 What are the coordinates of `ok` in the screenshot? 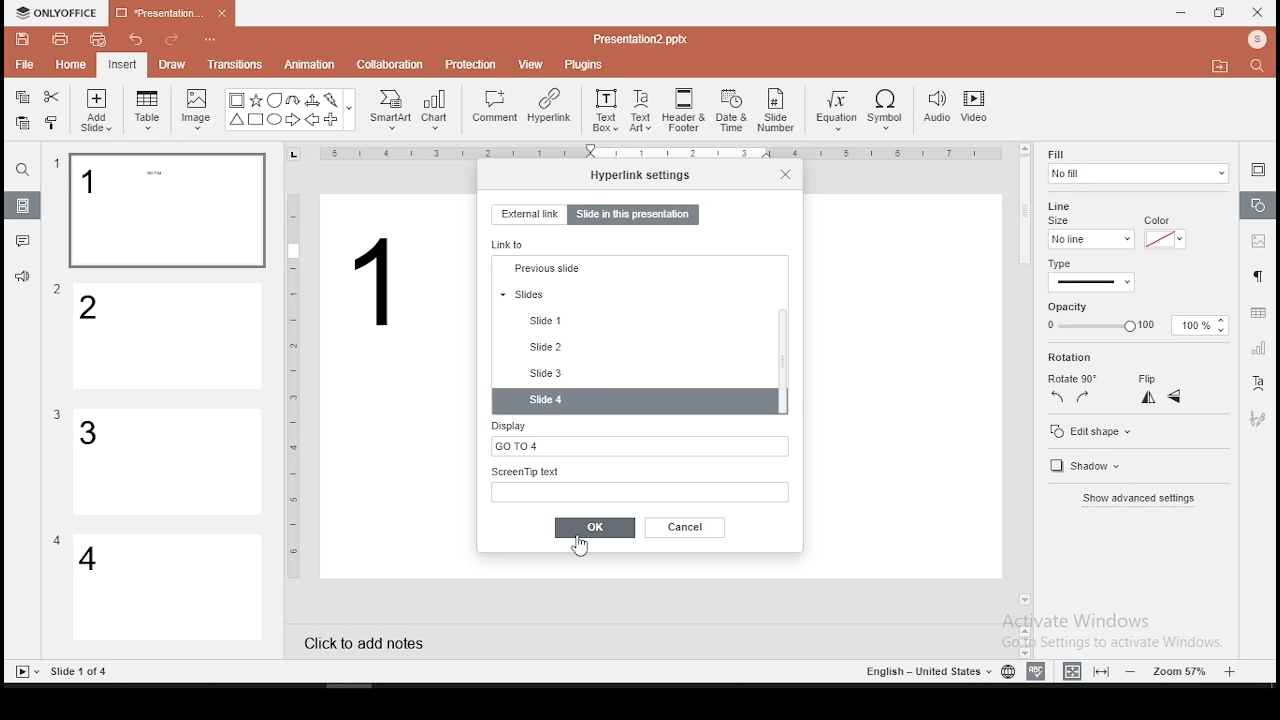 It's located at (595, 527).